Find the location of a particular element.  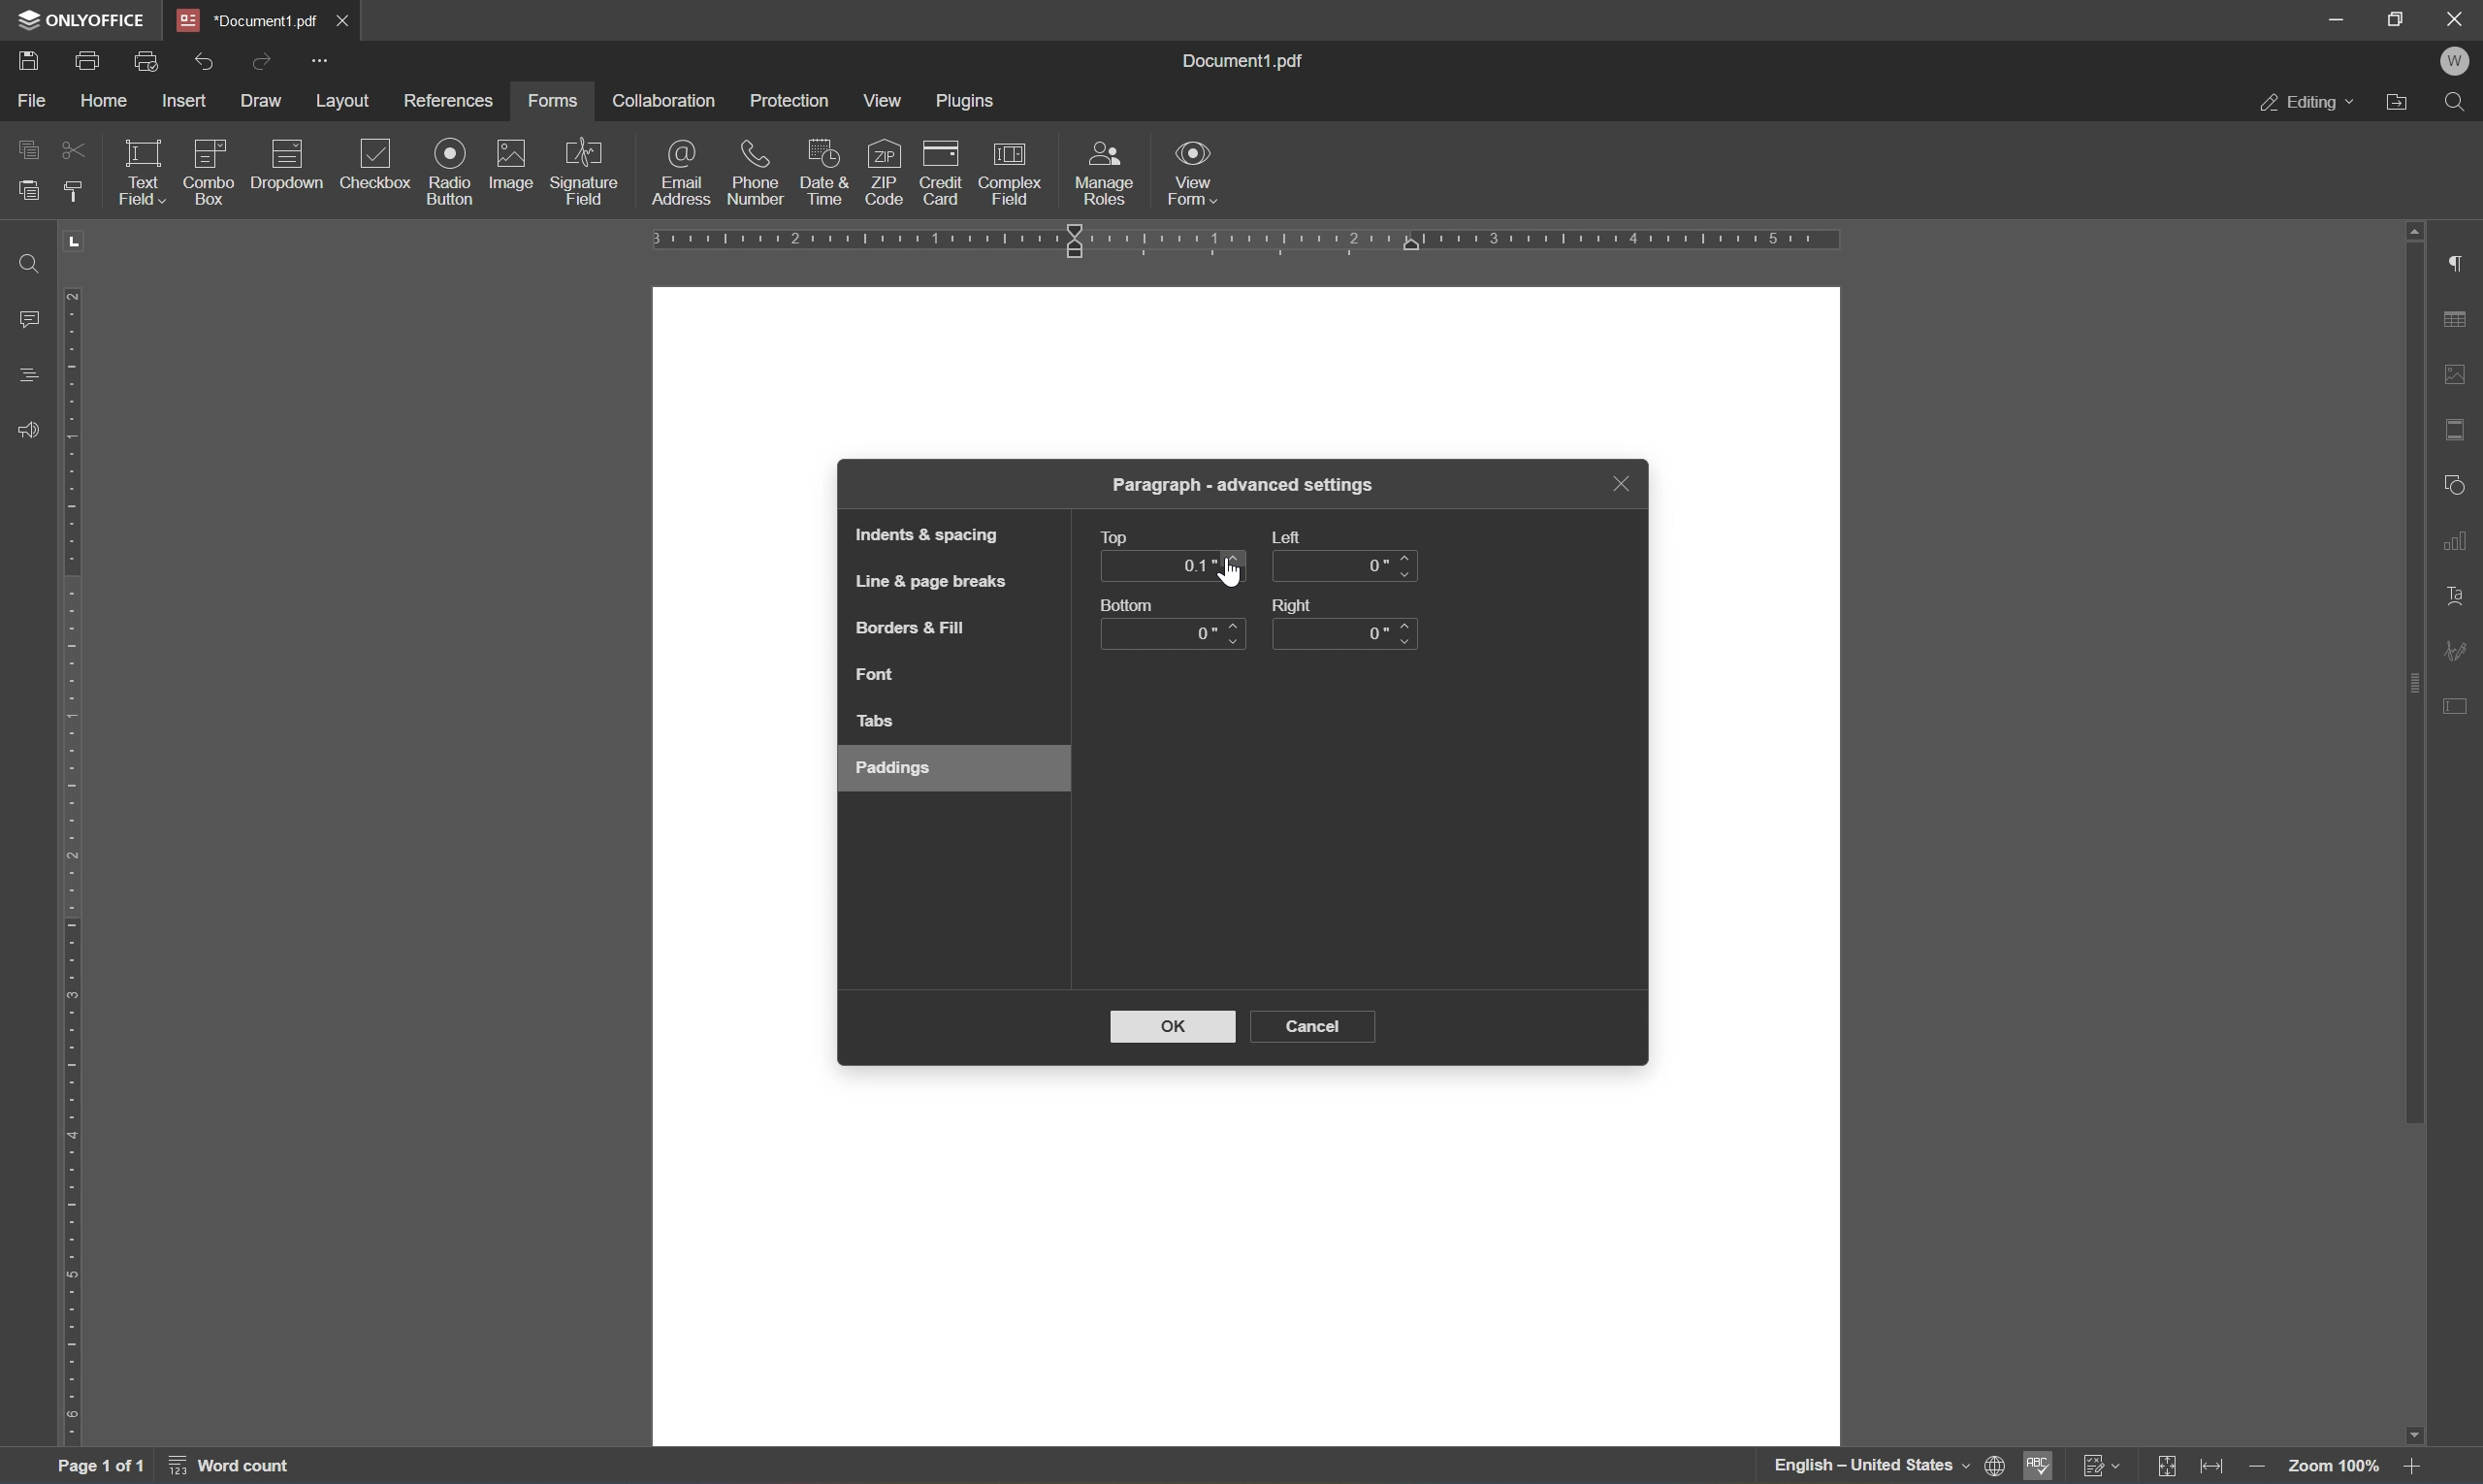

phone number is located at coordinates (753, 173).